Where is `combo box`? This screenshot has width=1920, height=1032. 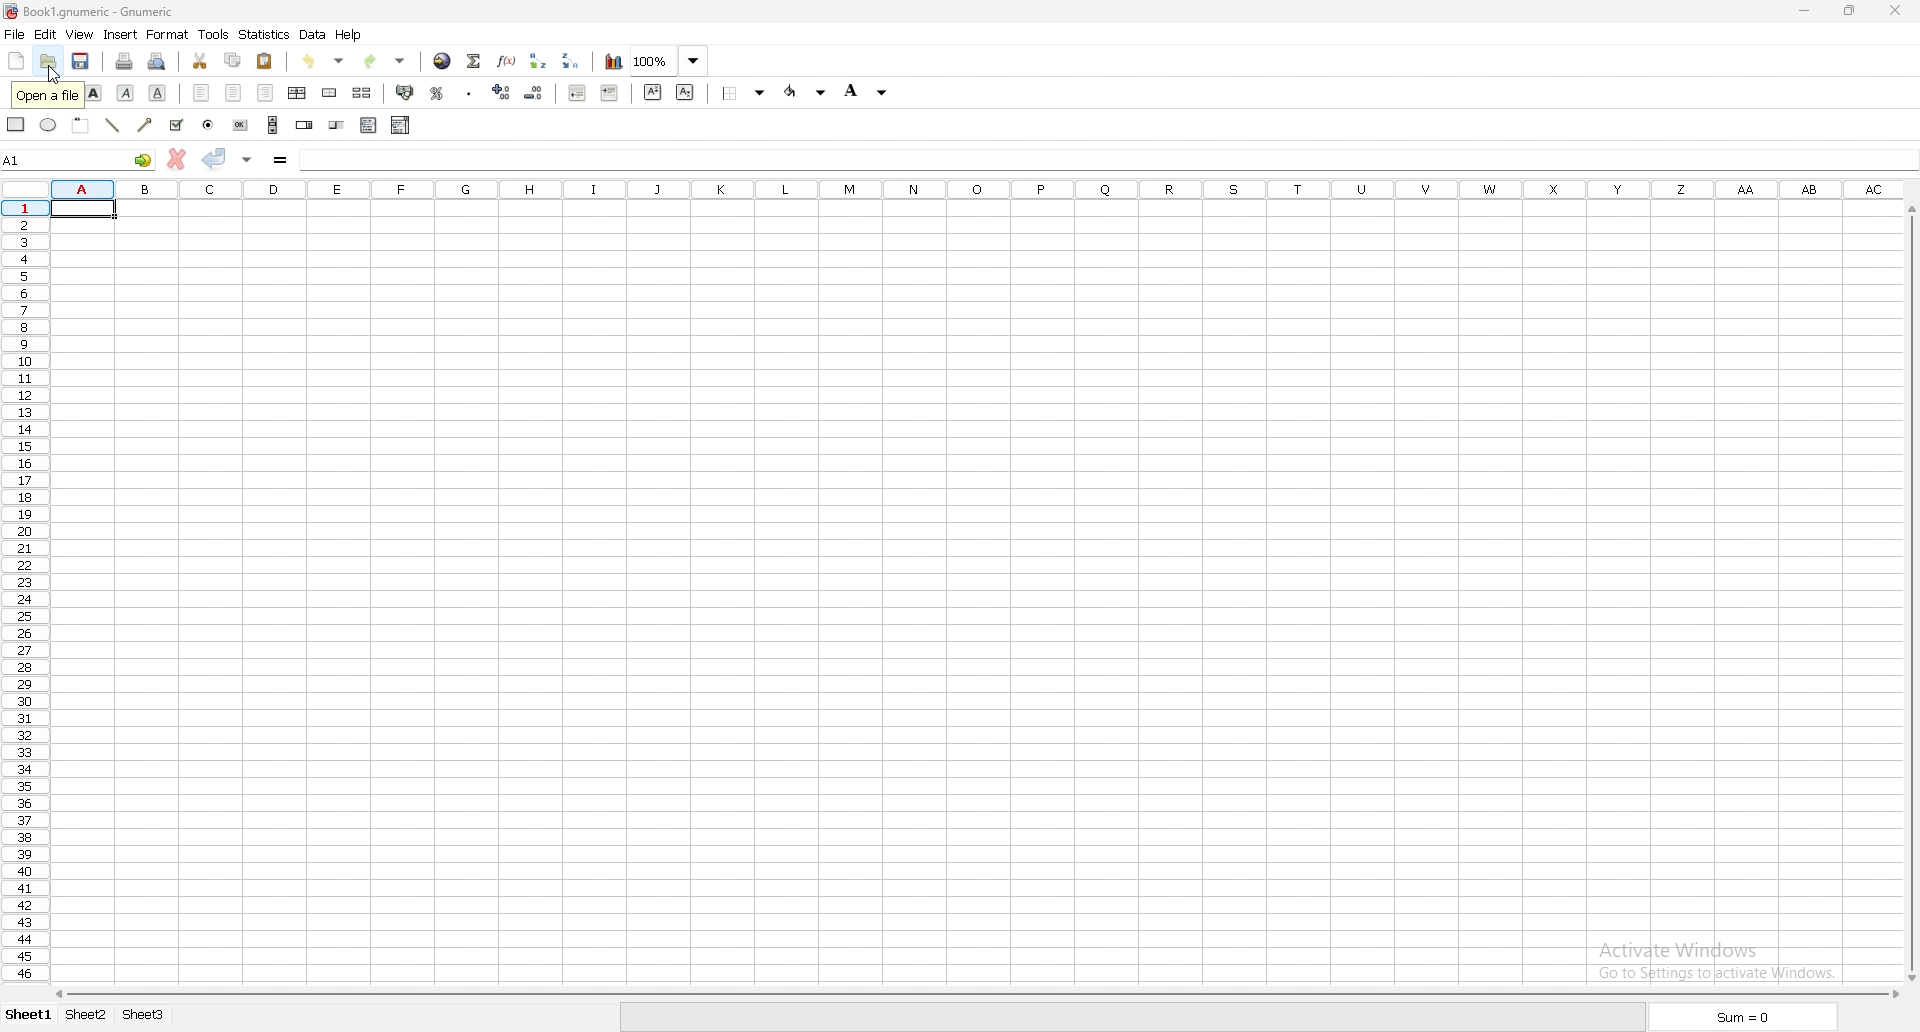
combo box is located at coordinates (401, 125).